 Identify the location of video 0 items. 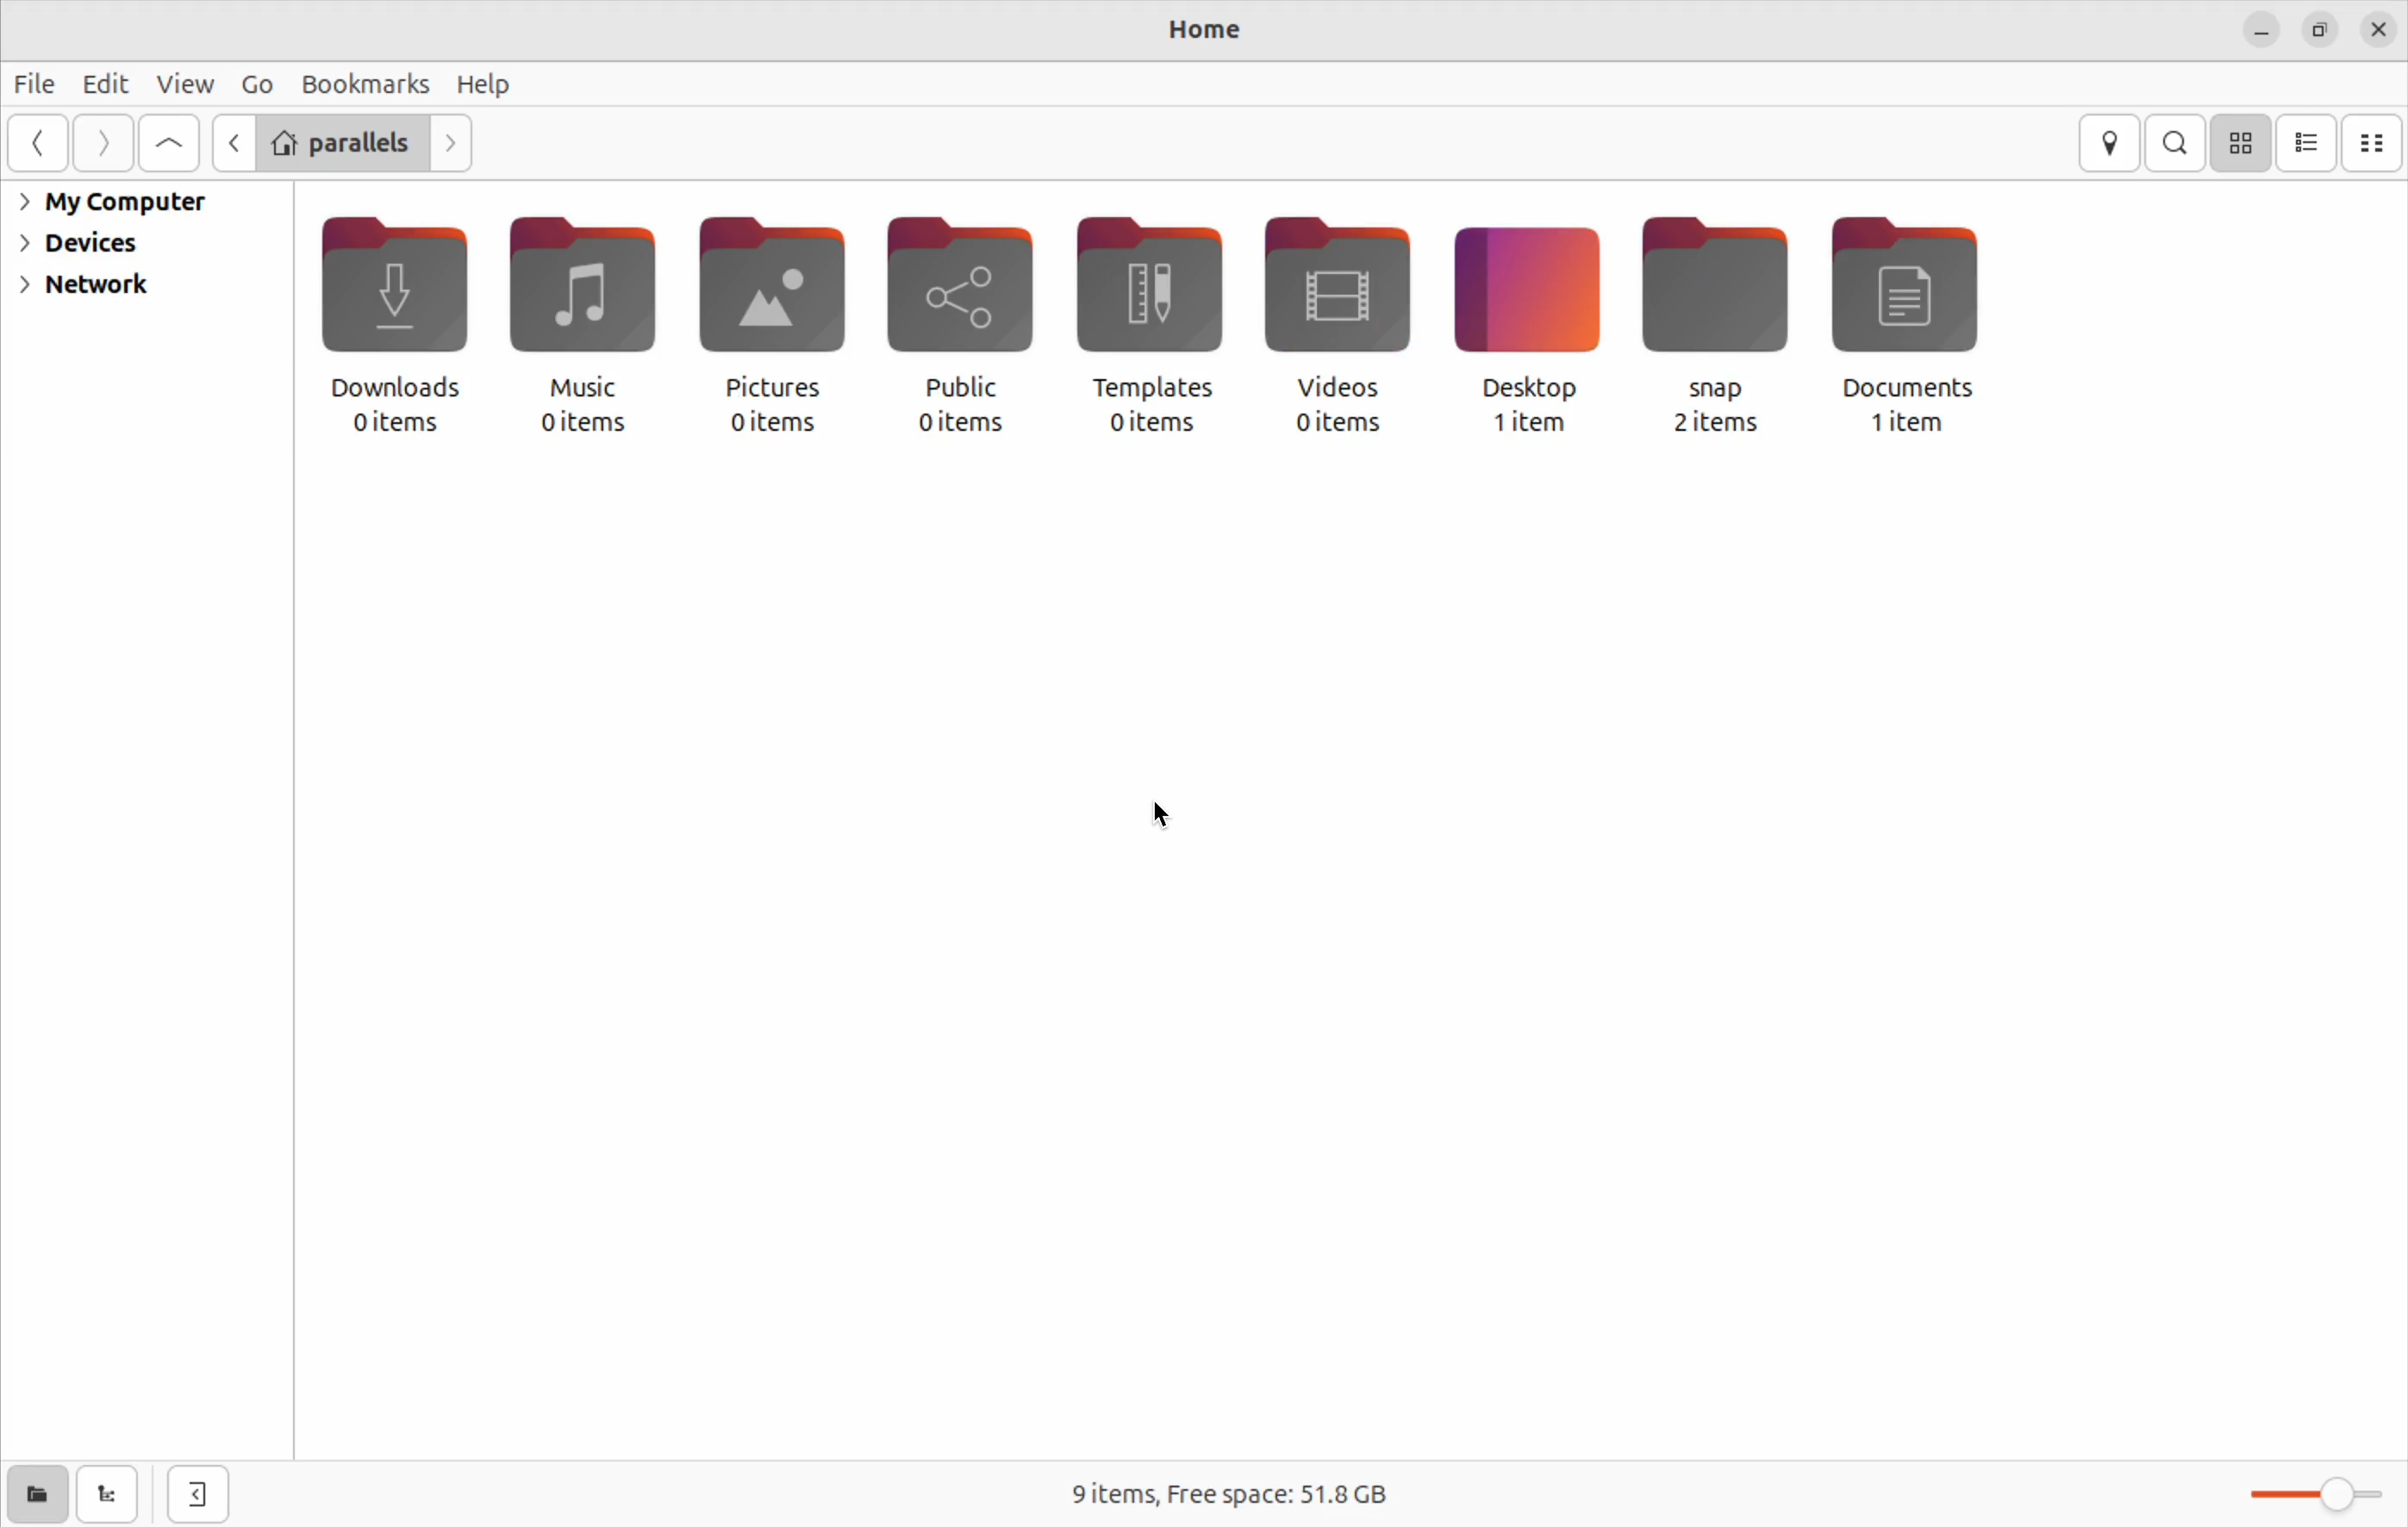
(1331, 335).